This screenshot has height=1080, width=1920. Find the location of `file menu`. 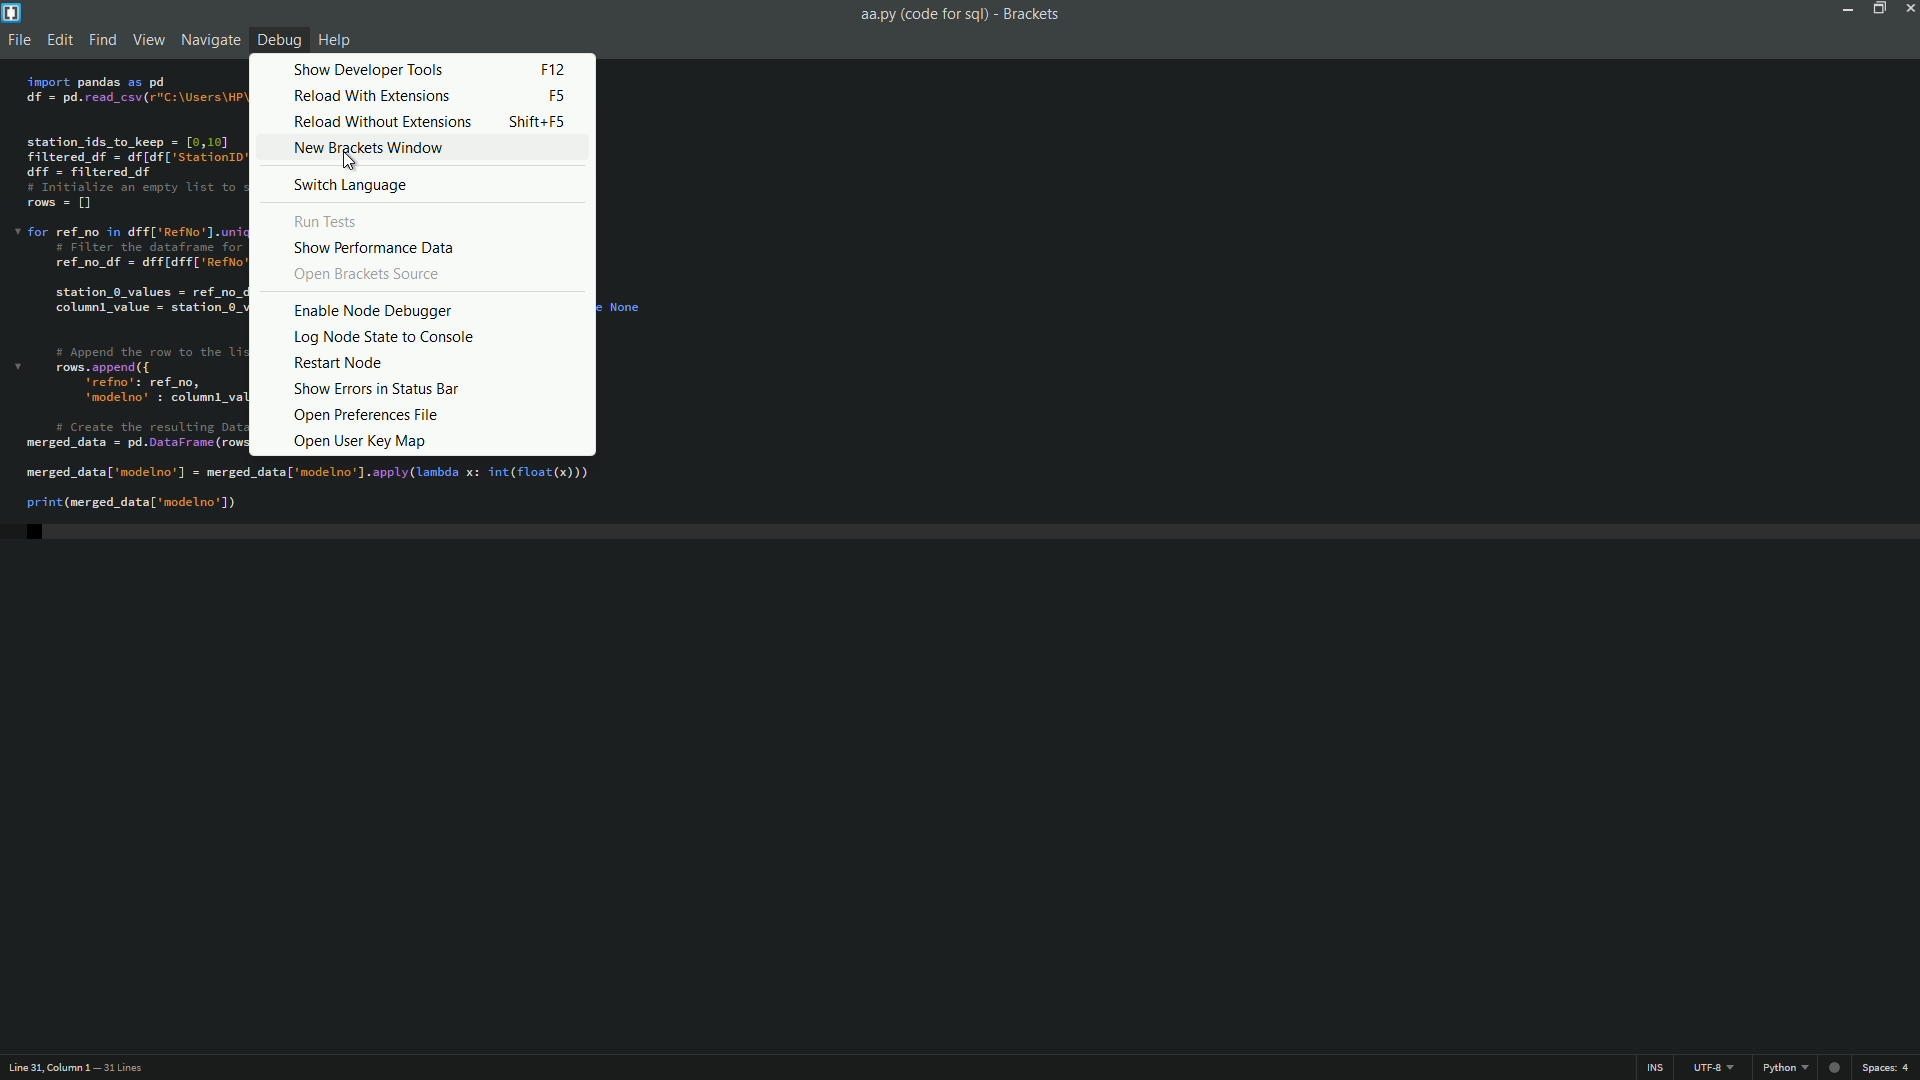

file menu is located at coordinates (20, 39).